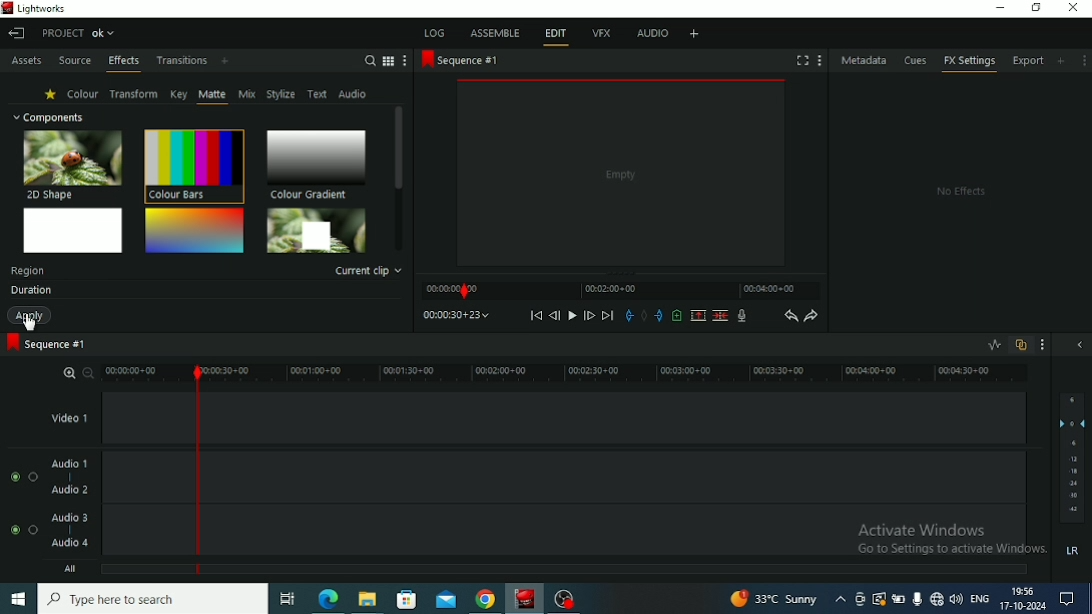  Describe the element at coordinates (958, 192) in the screenshot. I see `Text "no effects"` at that location.